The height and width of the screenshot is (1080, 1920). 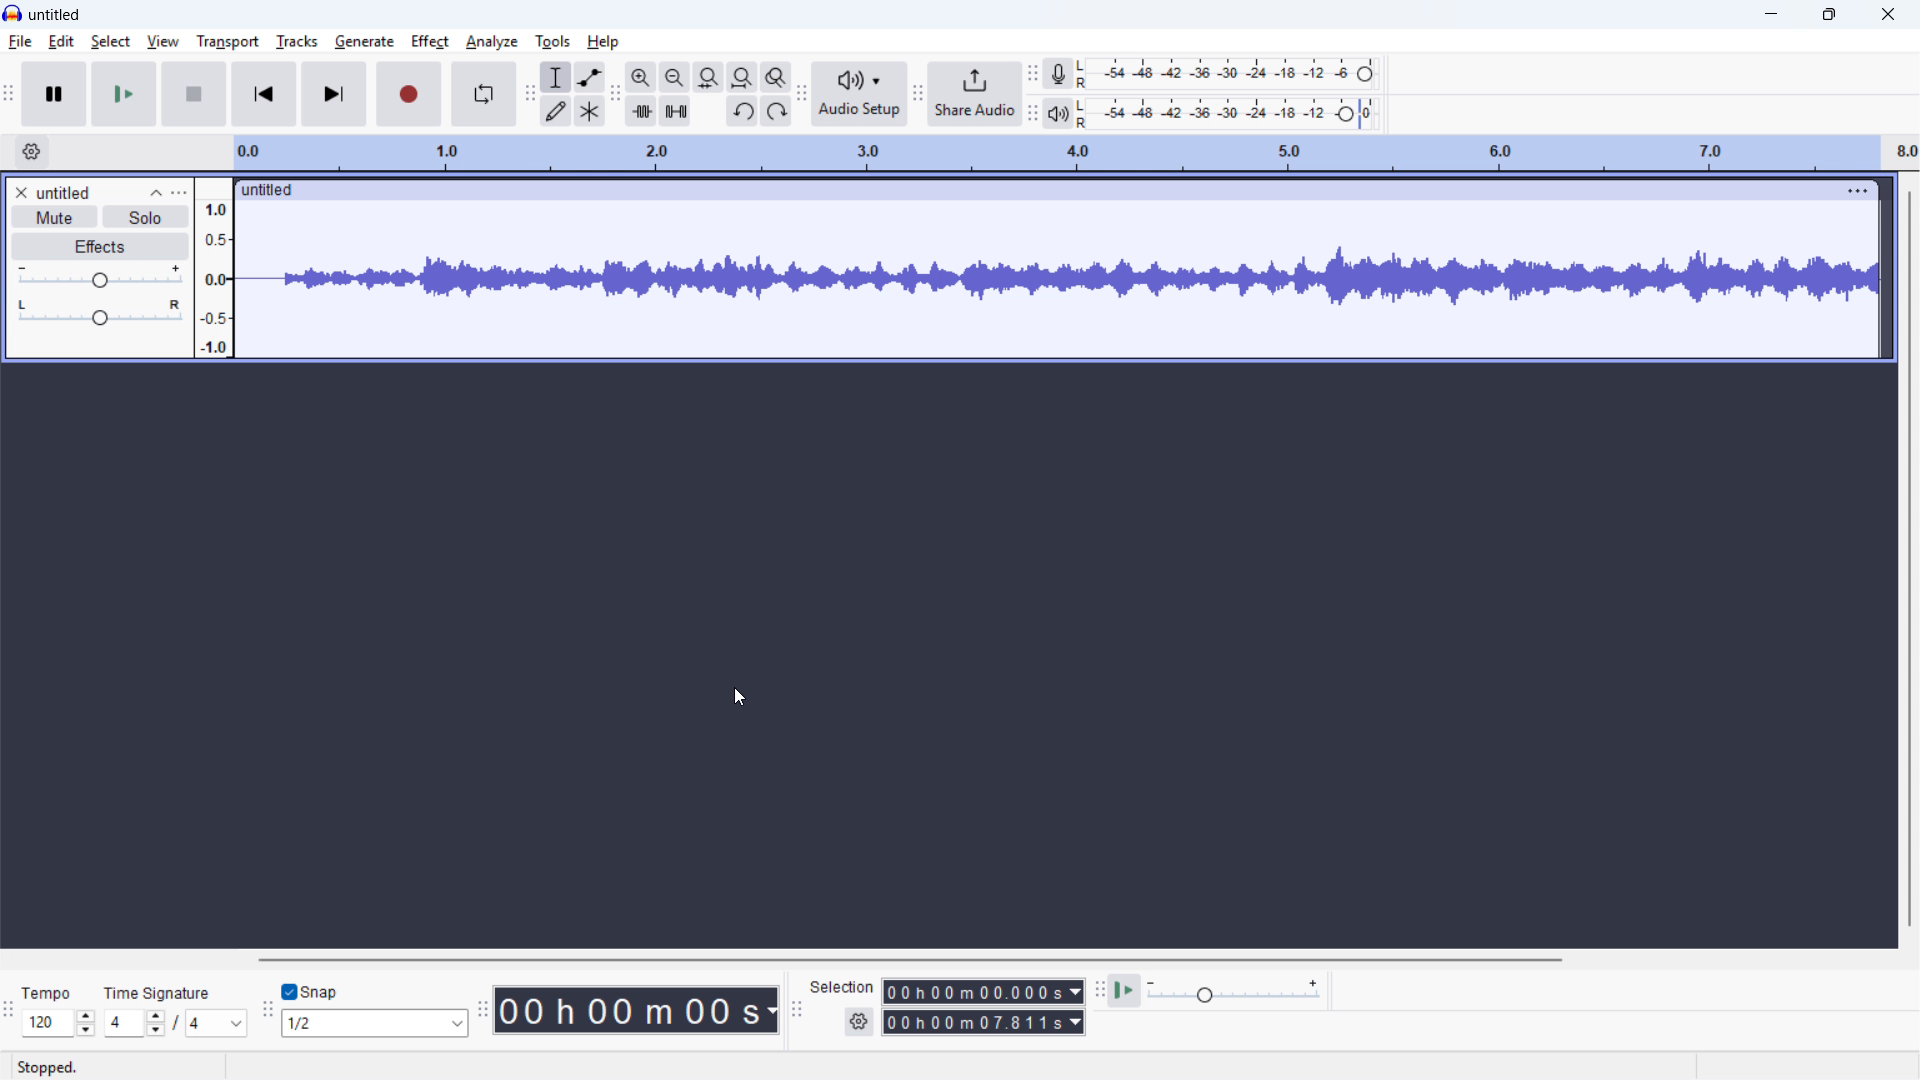 I want to click on play, so click(x=124, y=95).